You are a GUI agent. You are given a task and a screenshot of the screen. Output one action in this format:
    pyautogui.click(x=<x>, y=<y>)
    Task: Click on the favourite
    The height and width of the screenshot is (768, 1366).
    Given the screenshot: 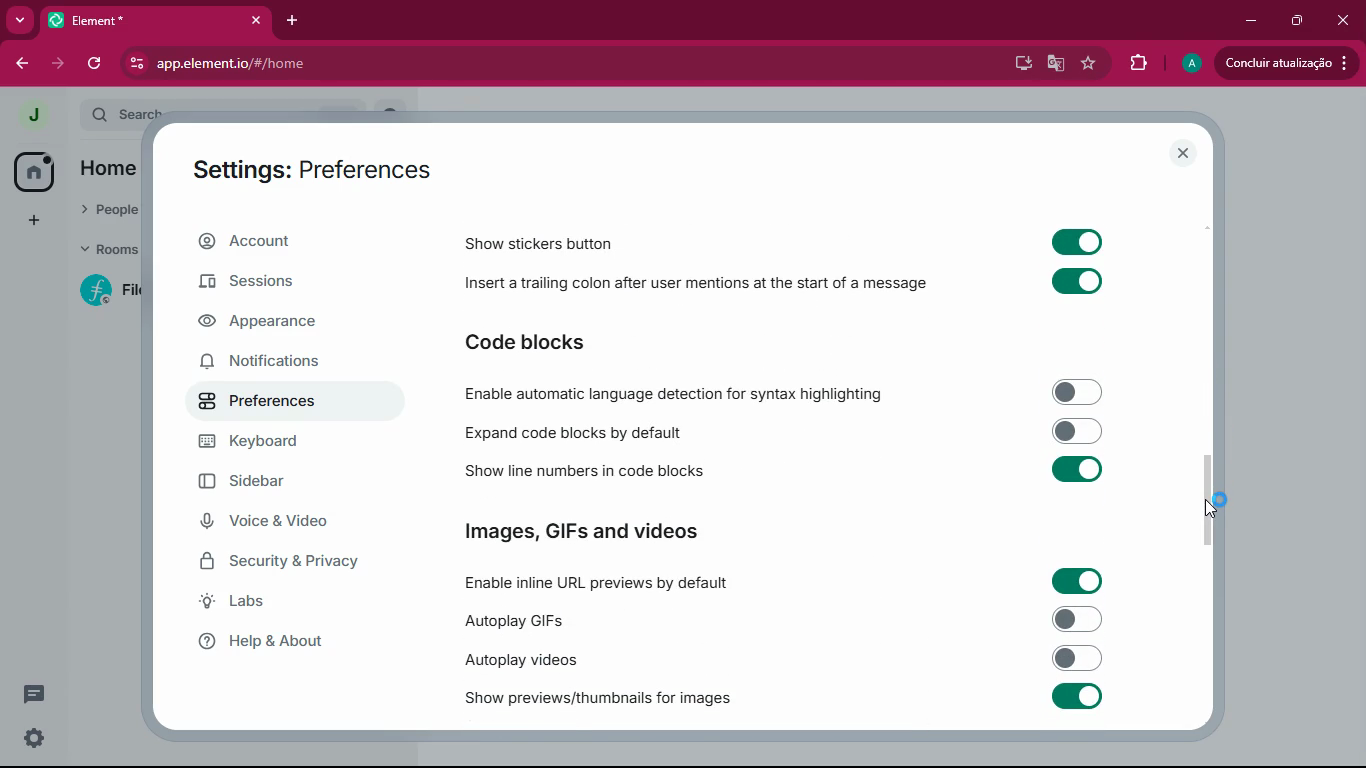 What is the action you would take?
    pyautogui.click(x=1087, y=64)
    